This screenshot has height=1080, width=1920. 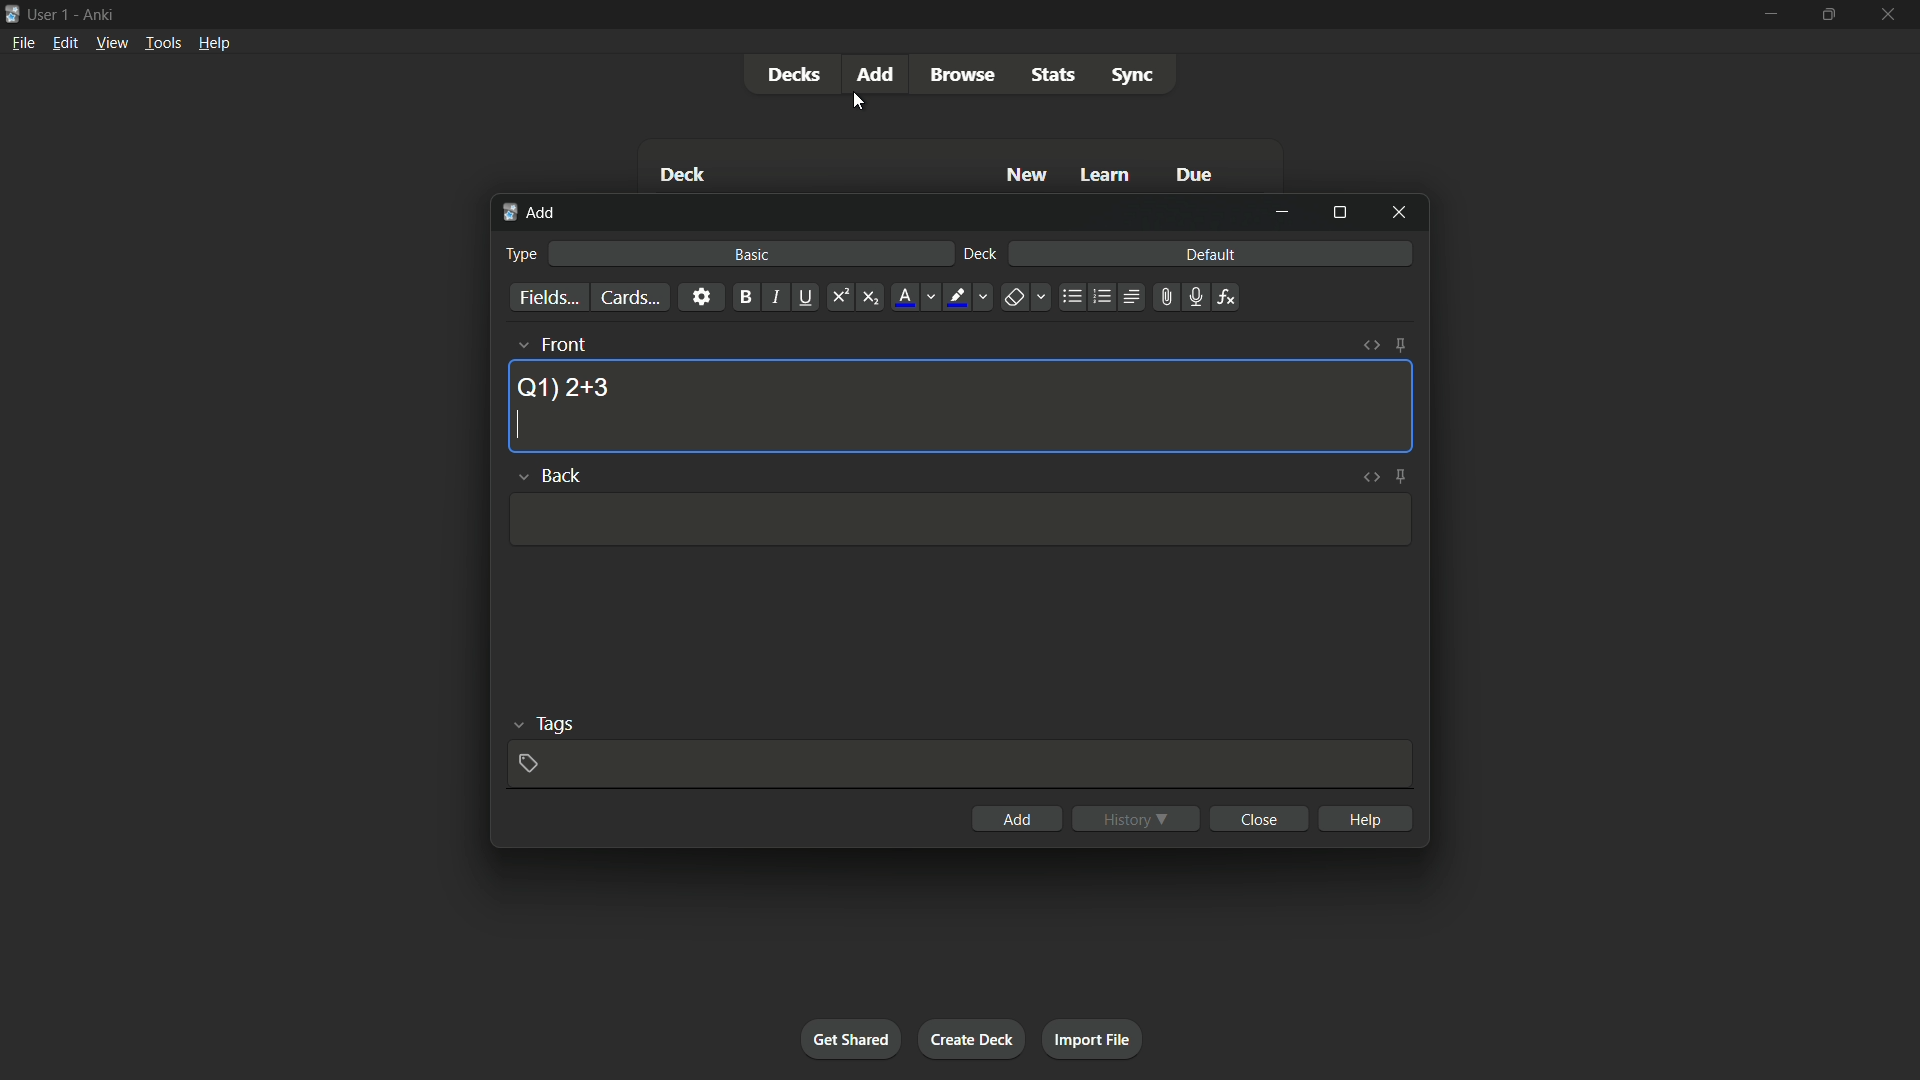 What do you see at coordinates (12, 12) in the screenshot?
I see `app icon` at bounding box center [12, 12].